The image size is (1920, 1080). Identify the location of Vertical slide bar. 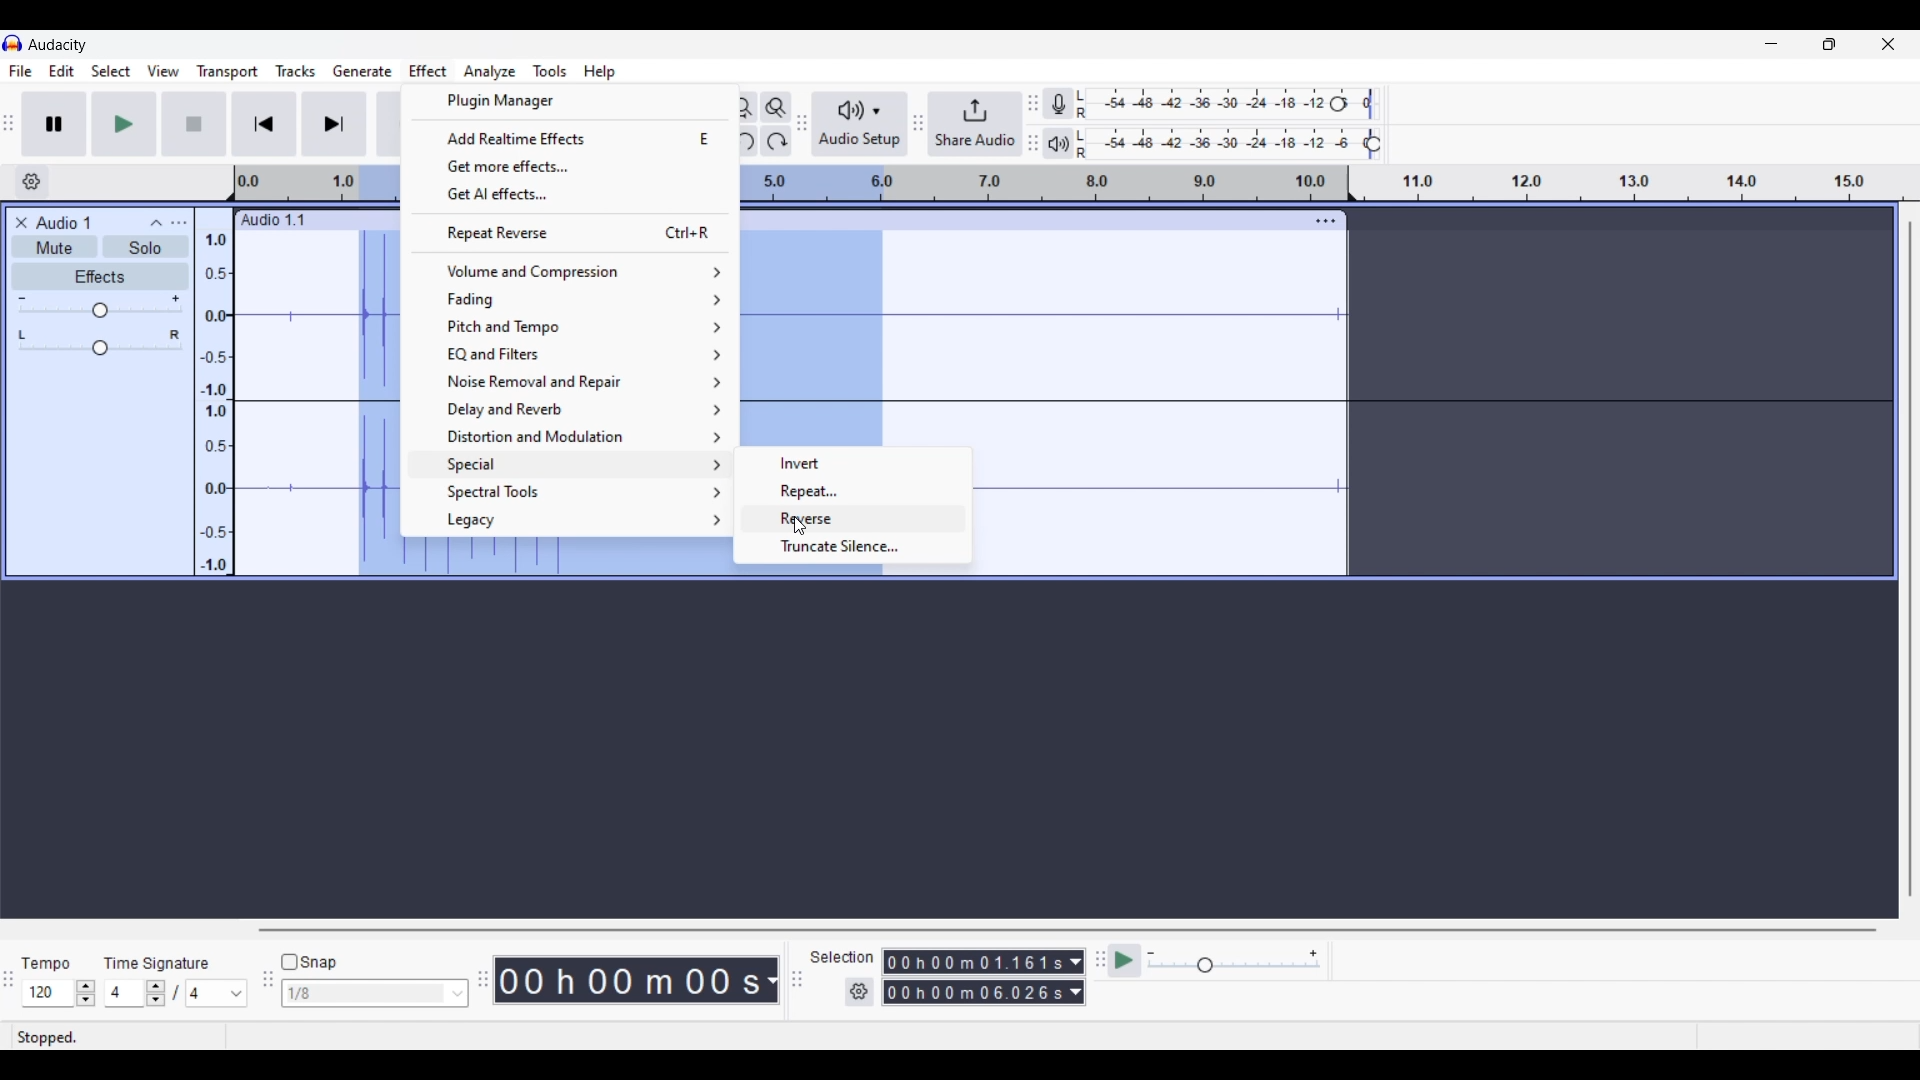
(1910, 558).